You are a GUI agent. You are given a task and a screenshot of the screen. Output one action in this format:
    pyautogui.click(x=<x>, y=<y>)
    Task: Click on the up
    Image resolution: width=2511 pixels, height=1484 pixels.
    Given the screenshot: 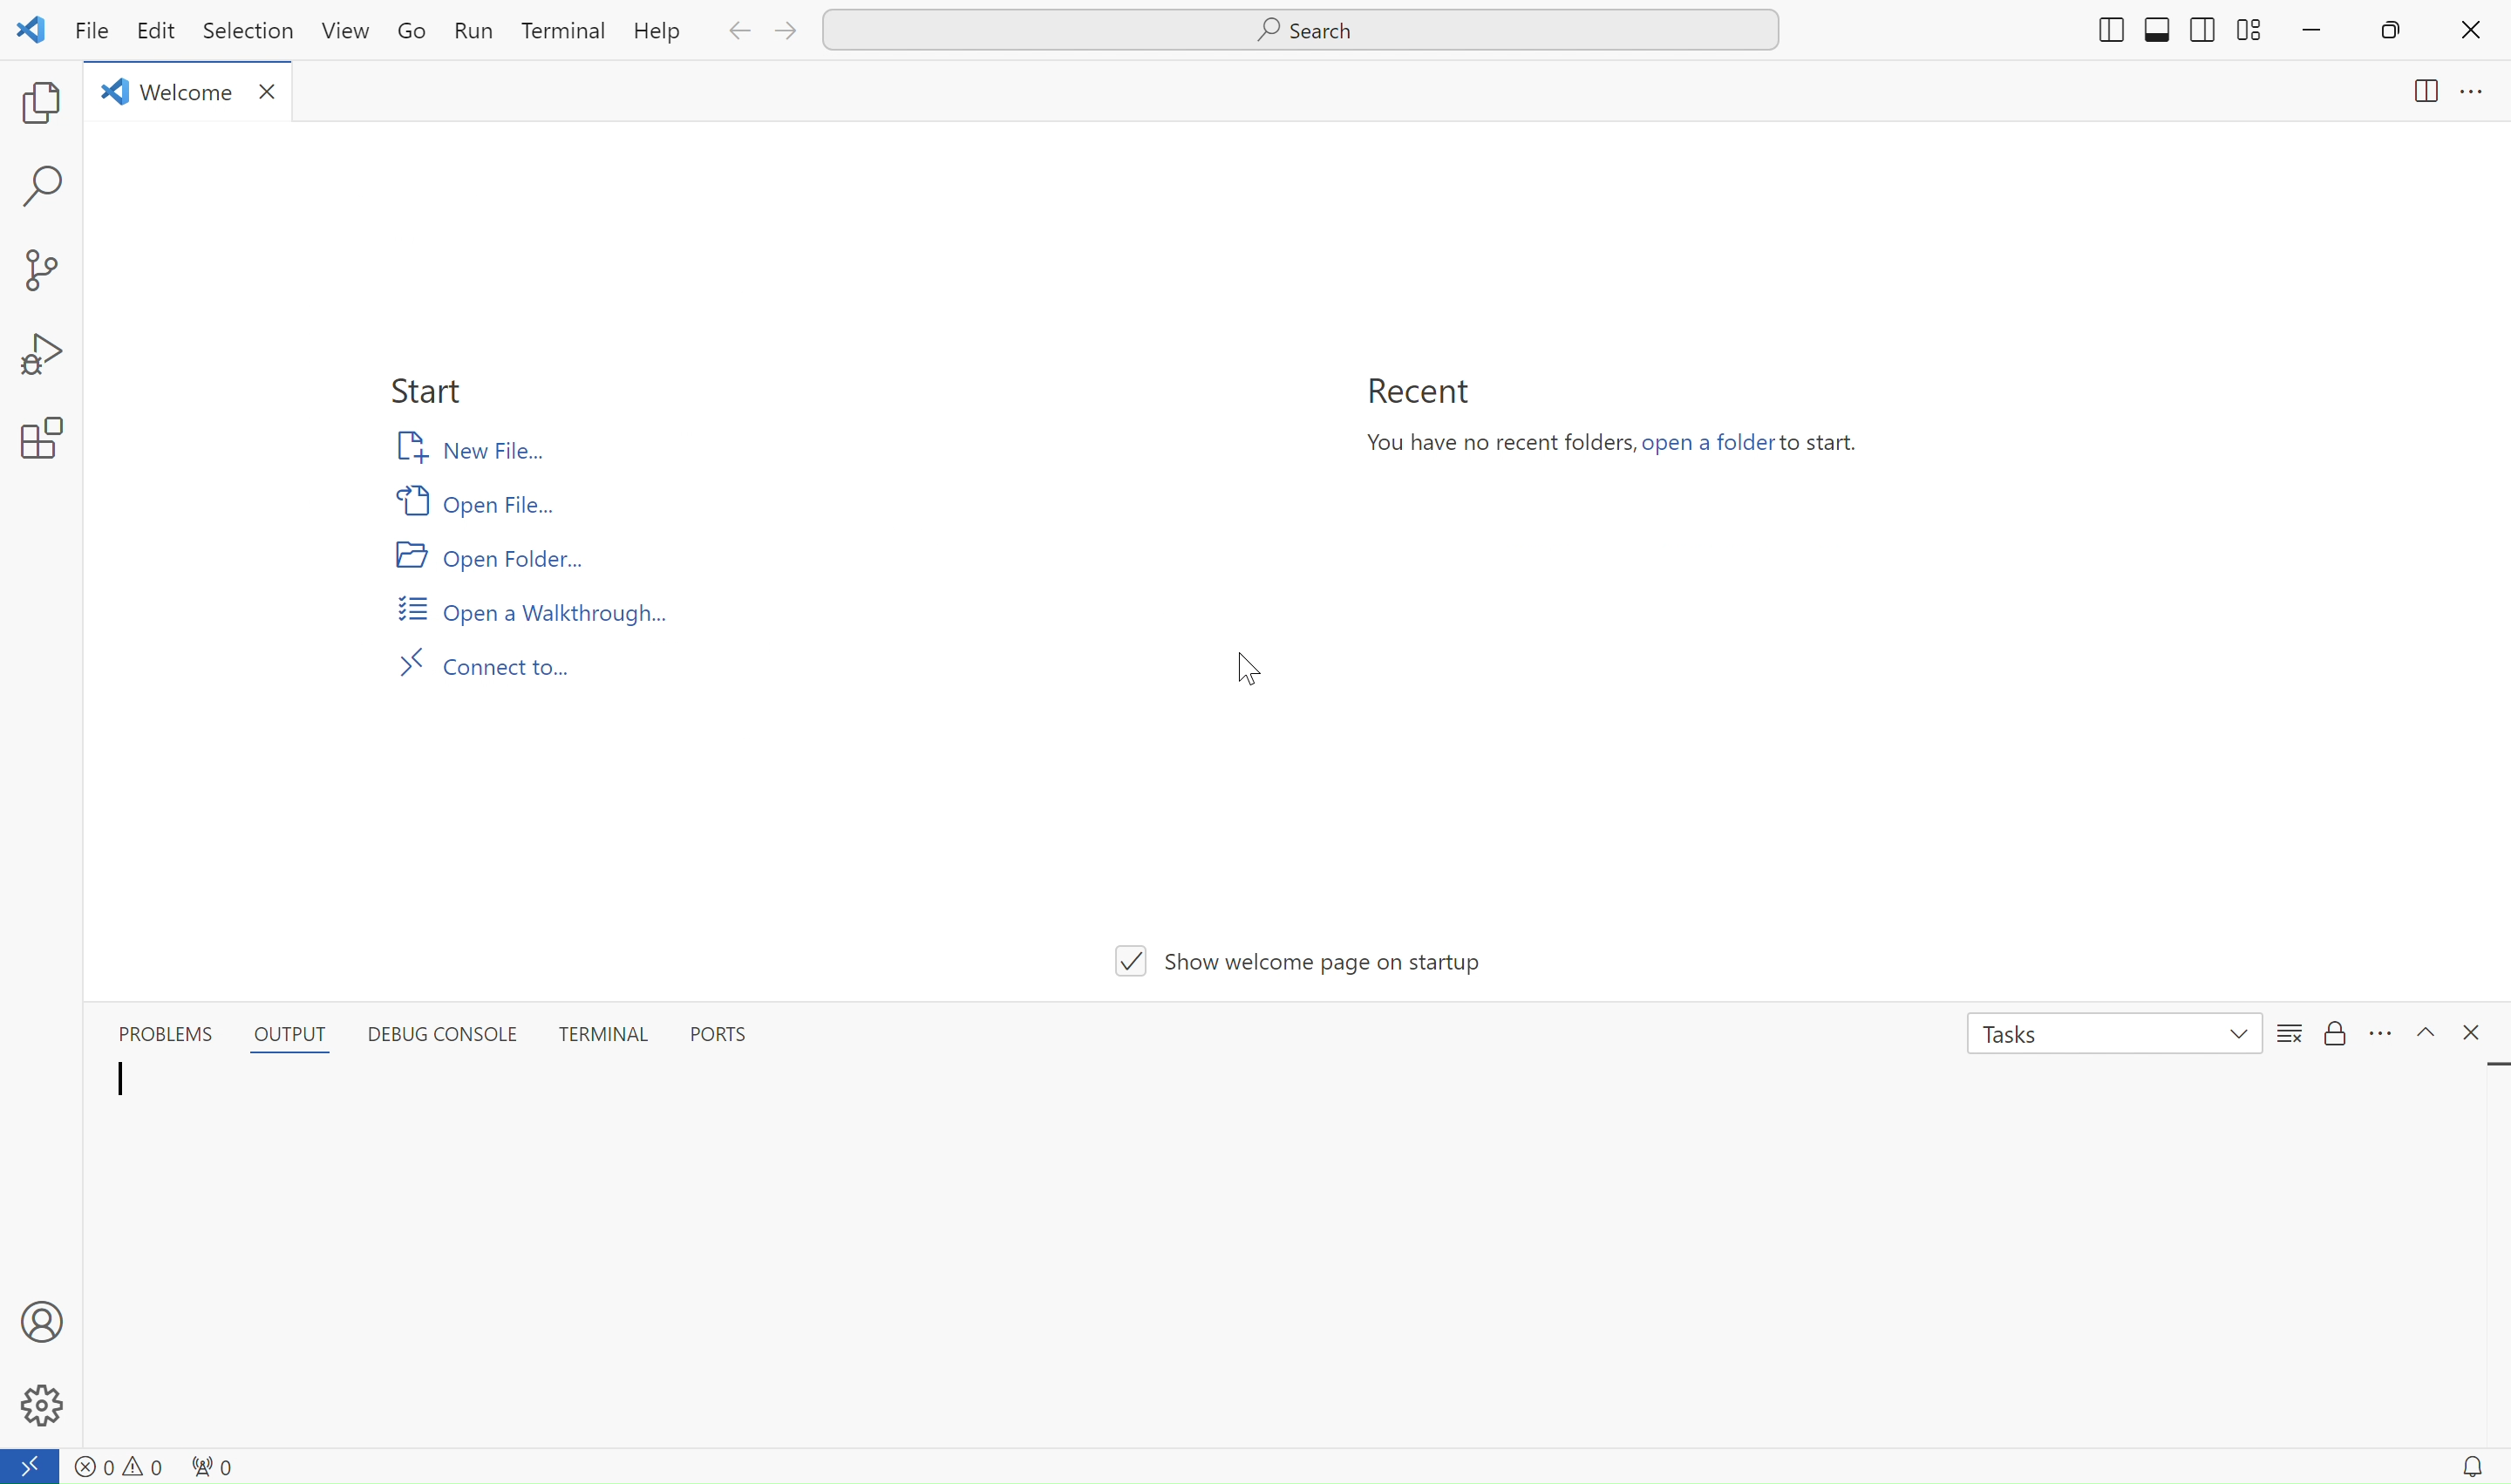 What is the action you would take?
    pyautogui.click(x=2427, y=1036)
    